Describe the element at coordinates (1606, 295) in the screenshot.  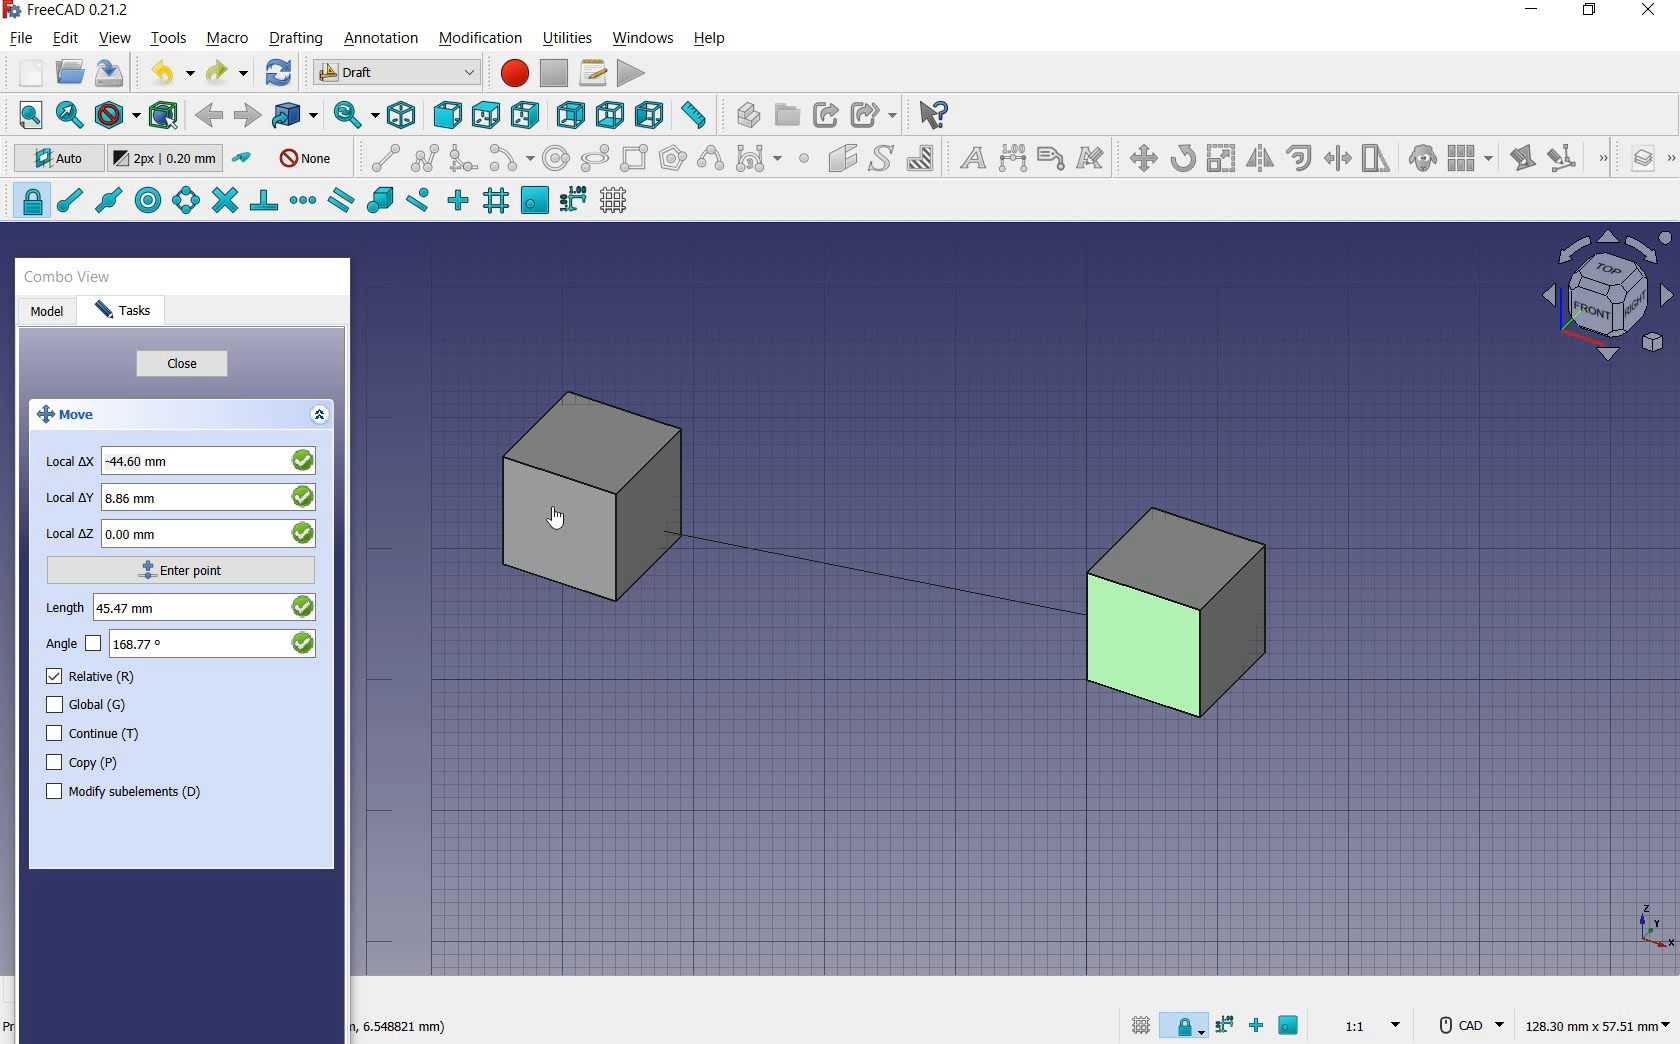
I see `view plane options` at that location.